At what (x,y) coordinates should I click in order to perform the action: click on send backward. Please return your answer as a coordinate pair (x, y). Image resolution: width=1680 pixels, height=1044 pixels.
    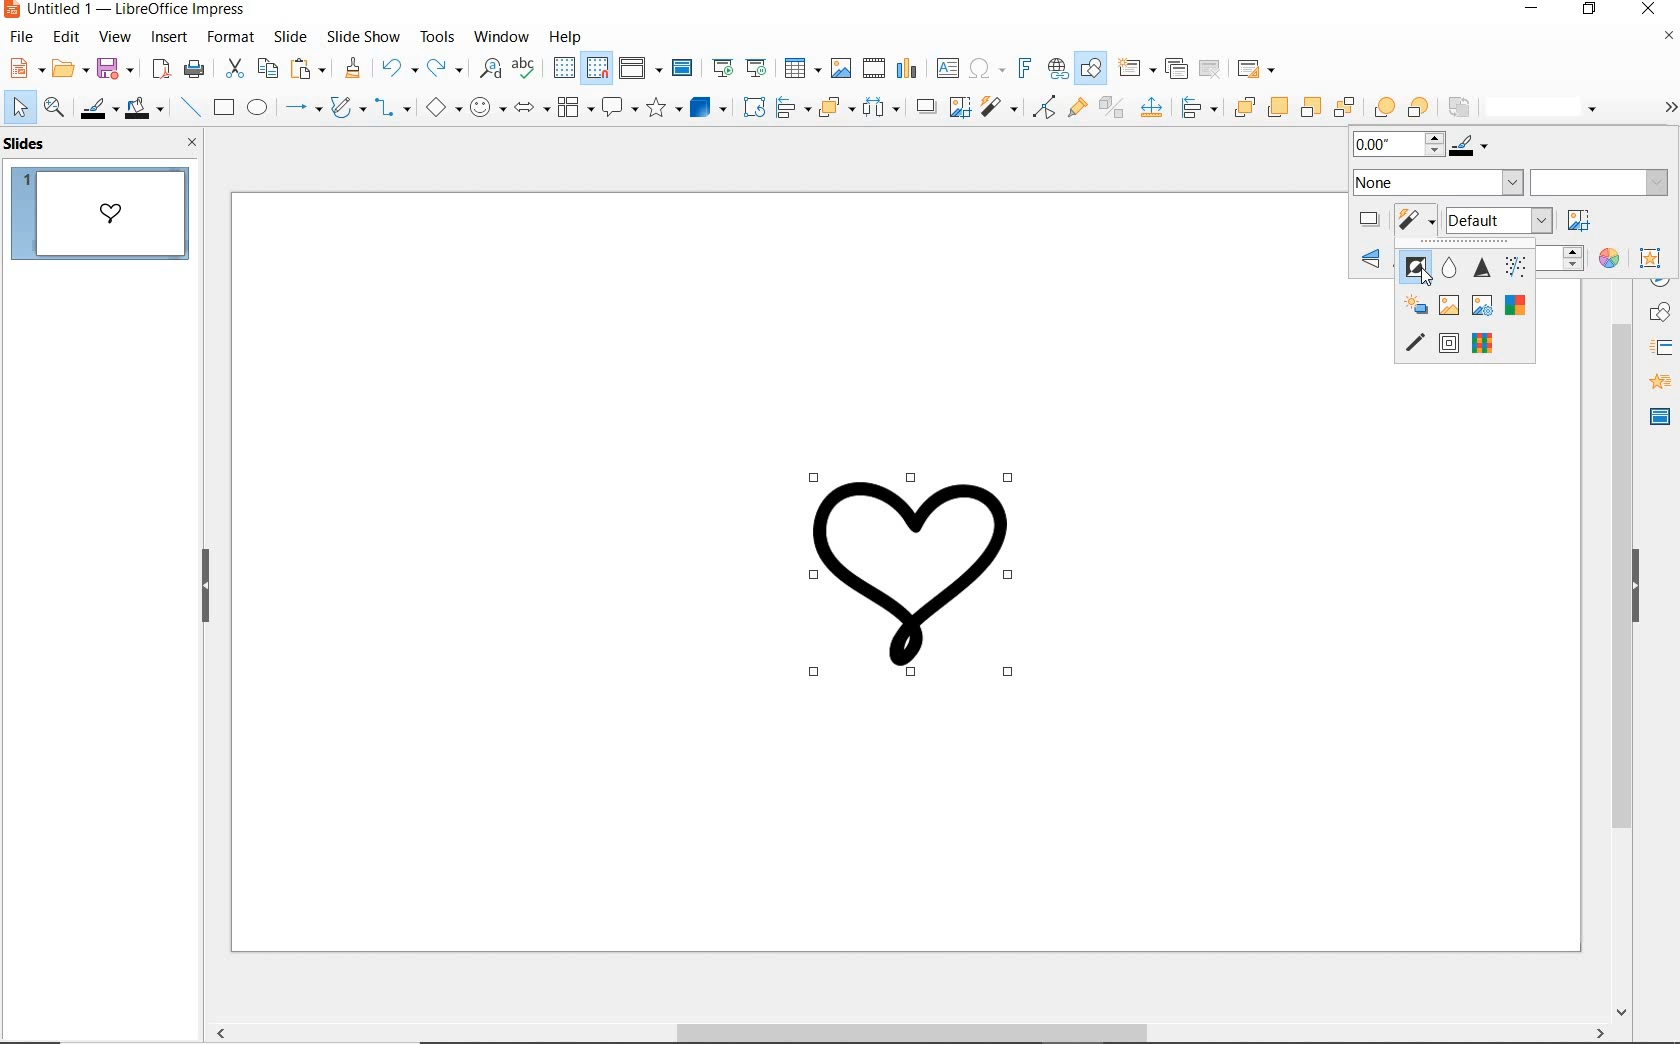
    Looking at the image, I should click on (1309, 108).